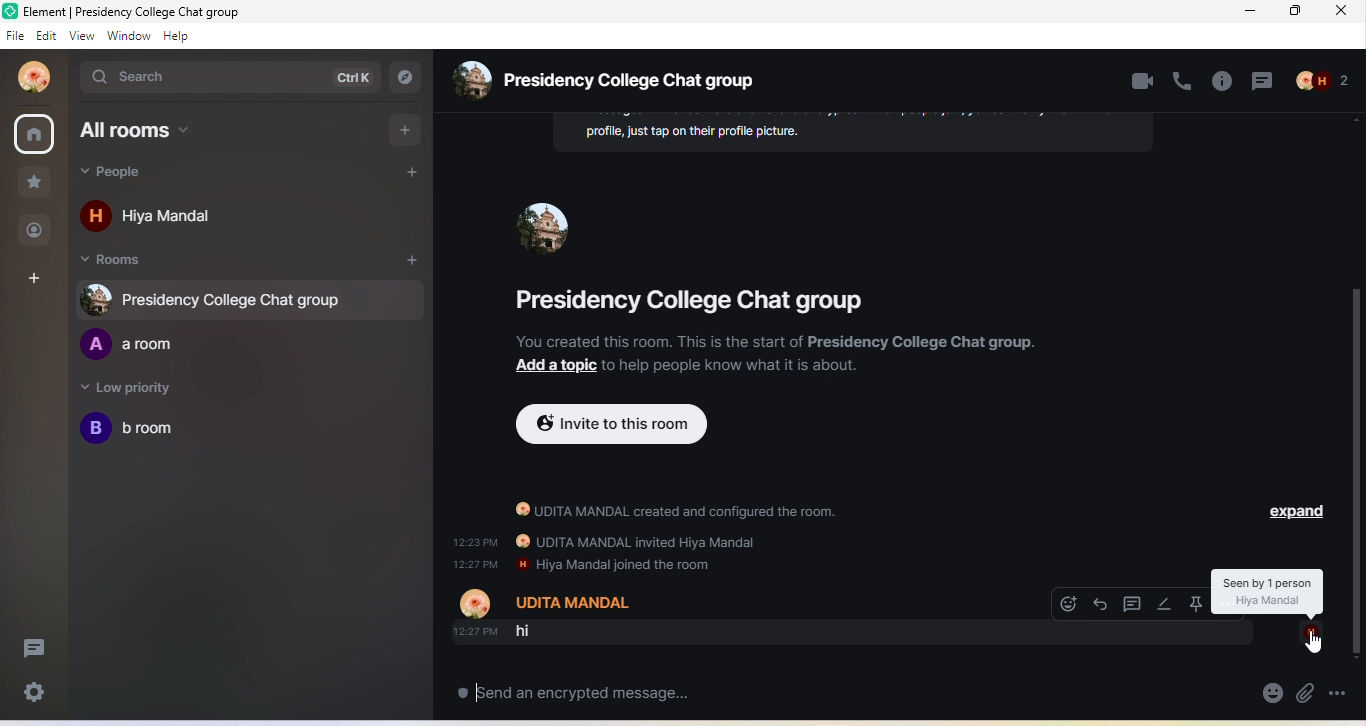 Image resolution: width=1366 pixels, height=726 pixels. I want to click on app icon, so click(10, 11).